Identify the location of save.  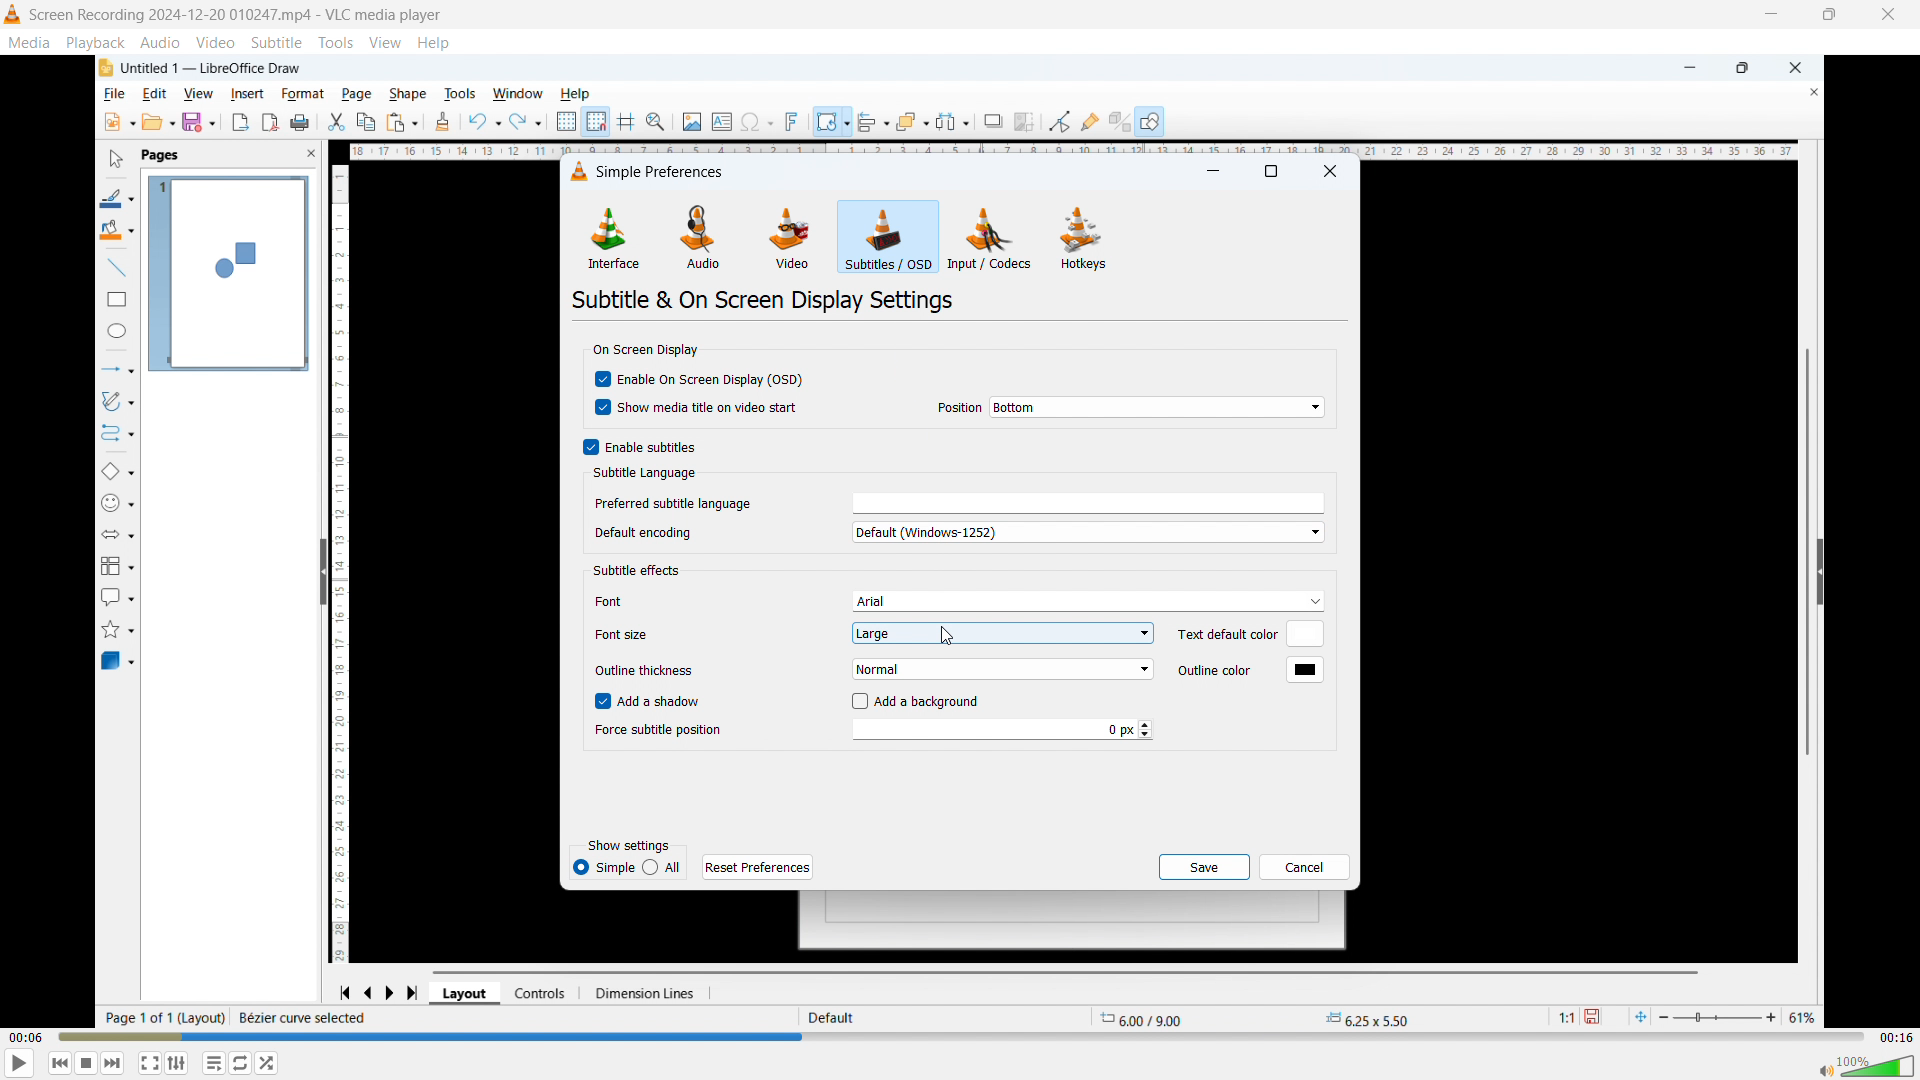
(1205, 868).